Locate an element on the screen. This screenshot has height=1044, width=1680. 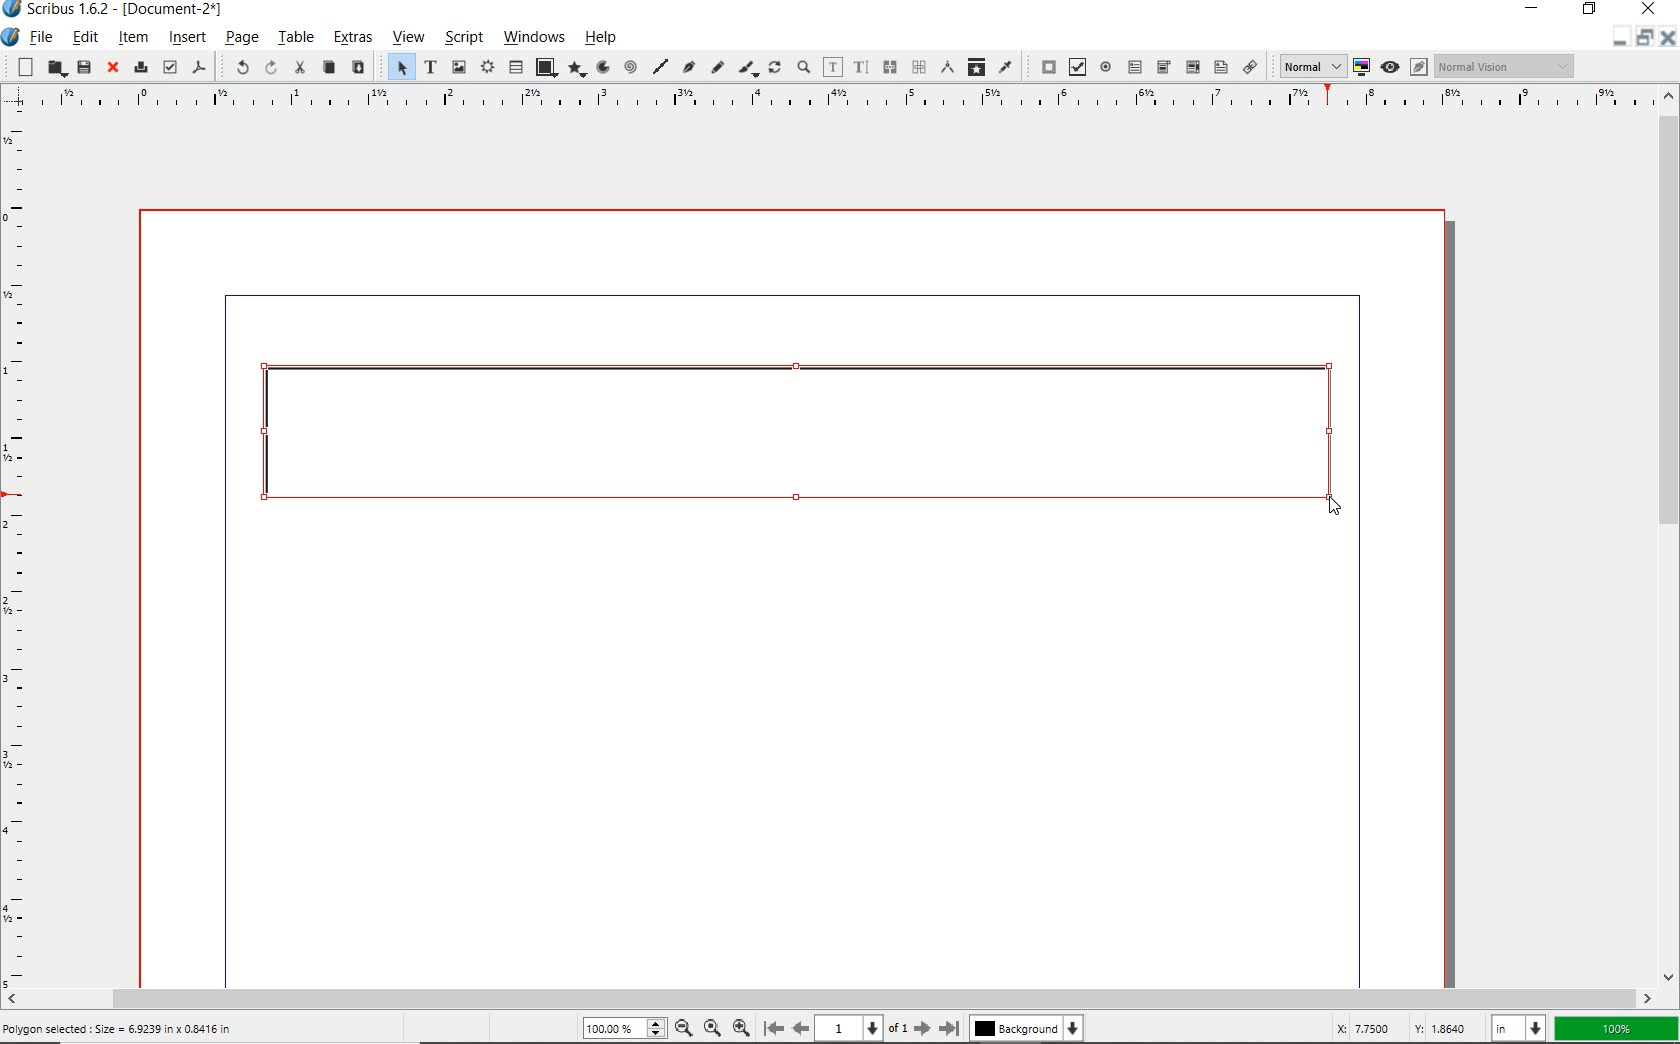
freehand line is located at coordinates (717, 68).